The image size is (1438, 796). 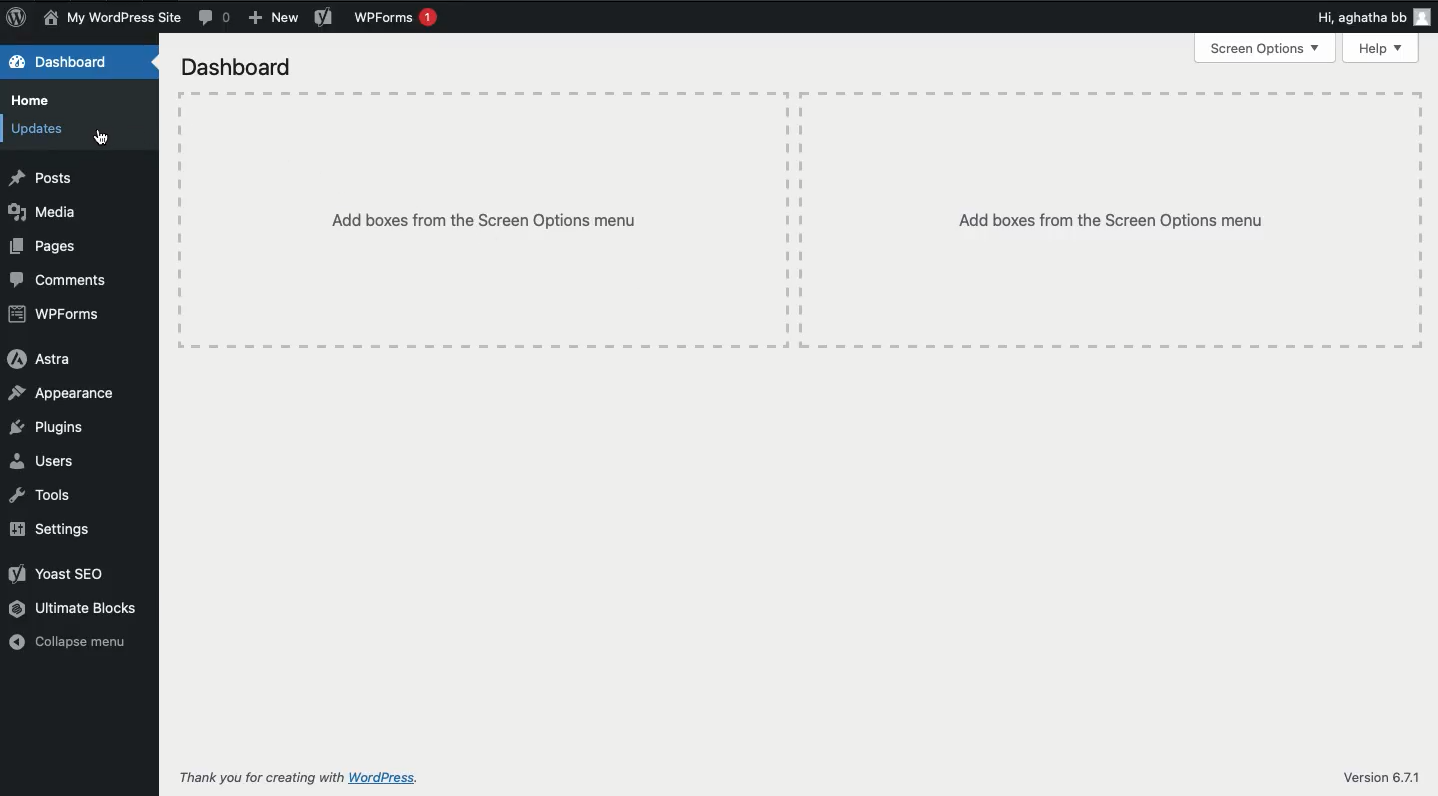 I want to click on Astra, so click(x=39, y=359).